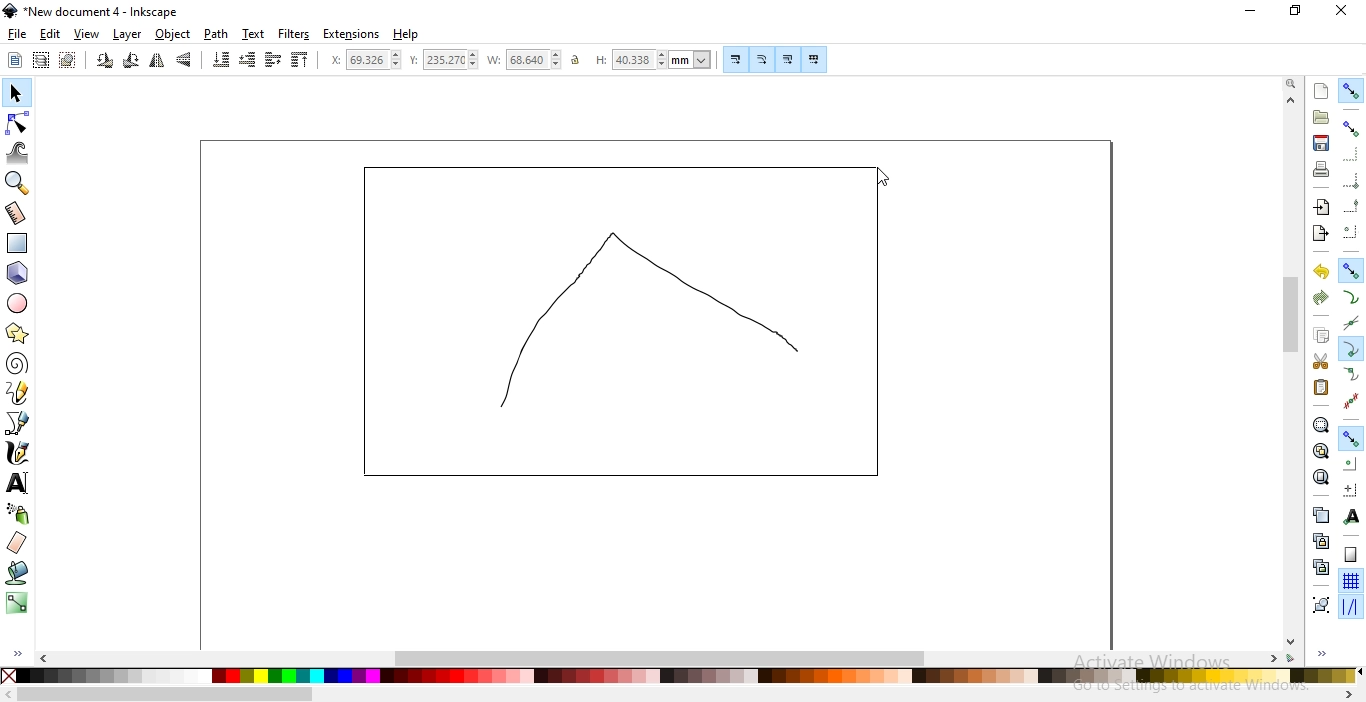 The width and height of the screenshot is (1366, 702). Describe the element at coordinates (1320, 540) in the screenshot. I see `create a clone` at that location.